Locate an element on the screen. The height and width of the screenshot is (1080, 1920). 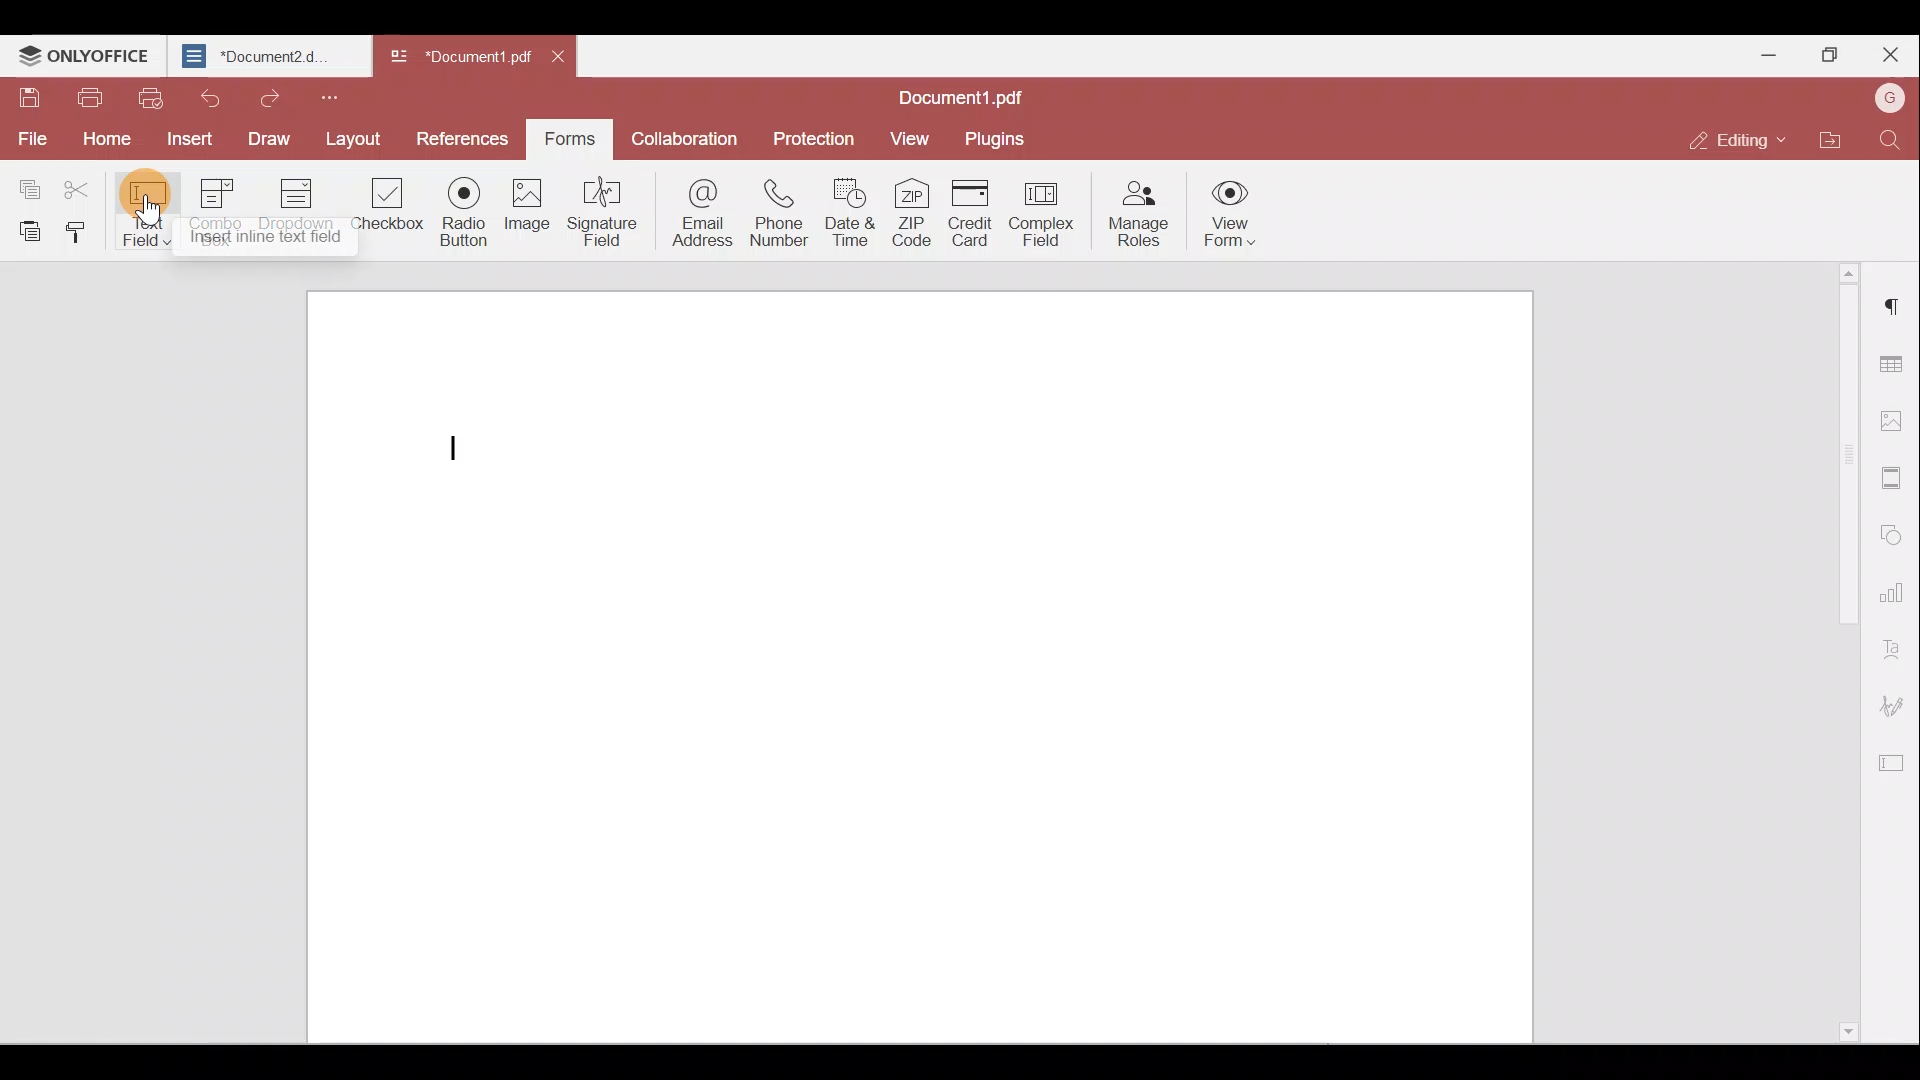
References is located at coordinates (458, 137).